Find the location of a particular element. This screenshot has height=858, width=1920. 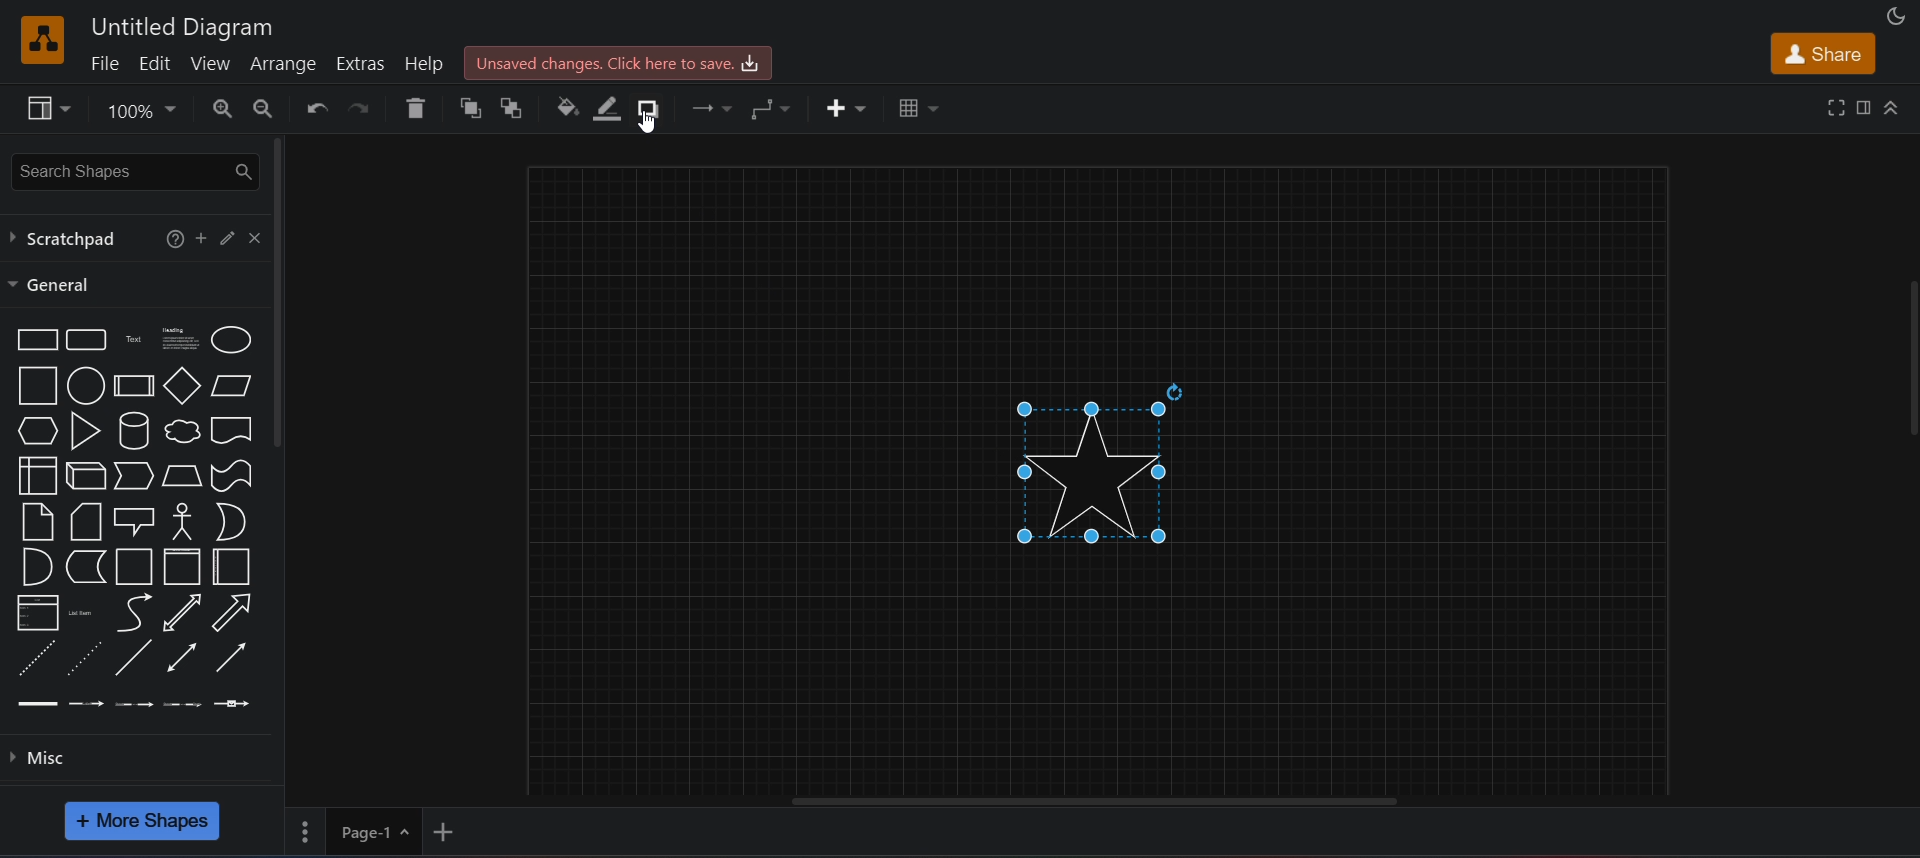

line is located at coordinates (137, 657).